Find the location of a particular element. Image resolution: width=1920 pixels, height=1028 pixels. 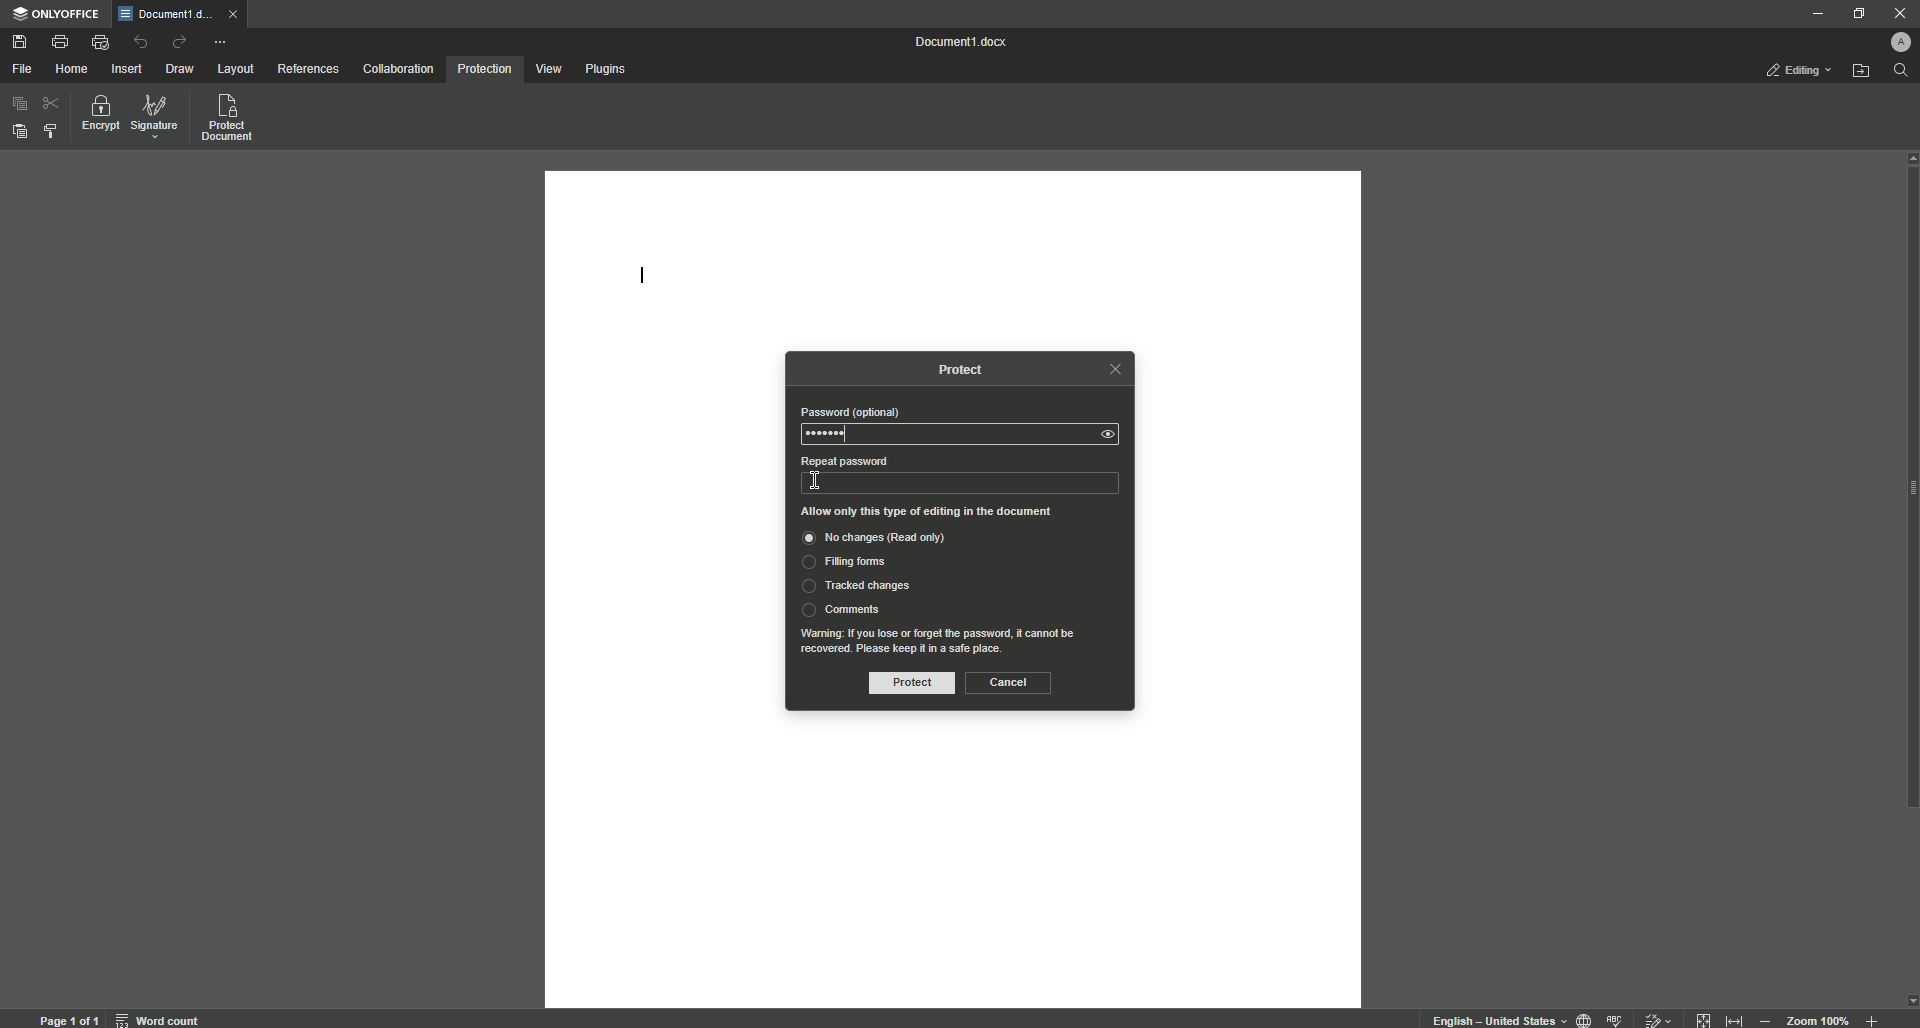

fit to page is located at coordinates (1704, 1017).